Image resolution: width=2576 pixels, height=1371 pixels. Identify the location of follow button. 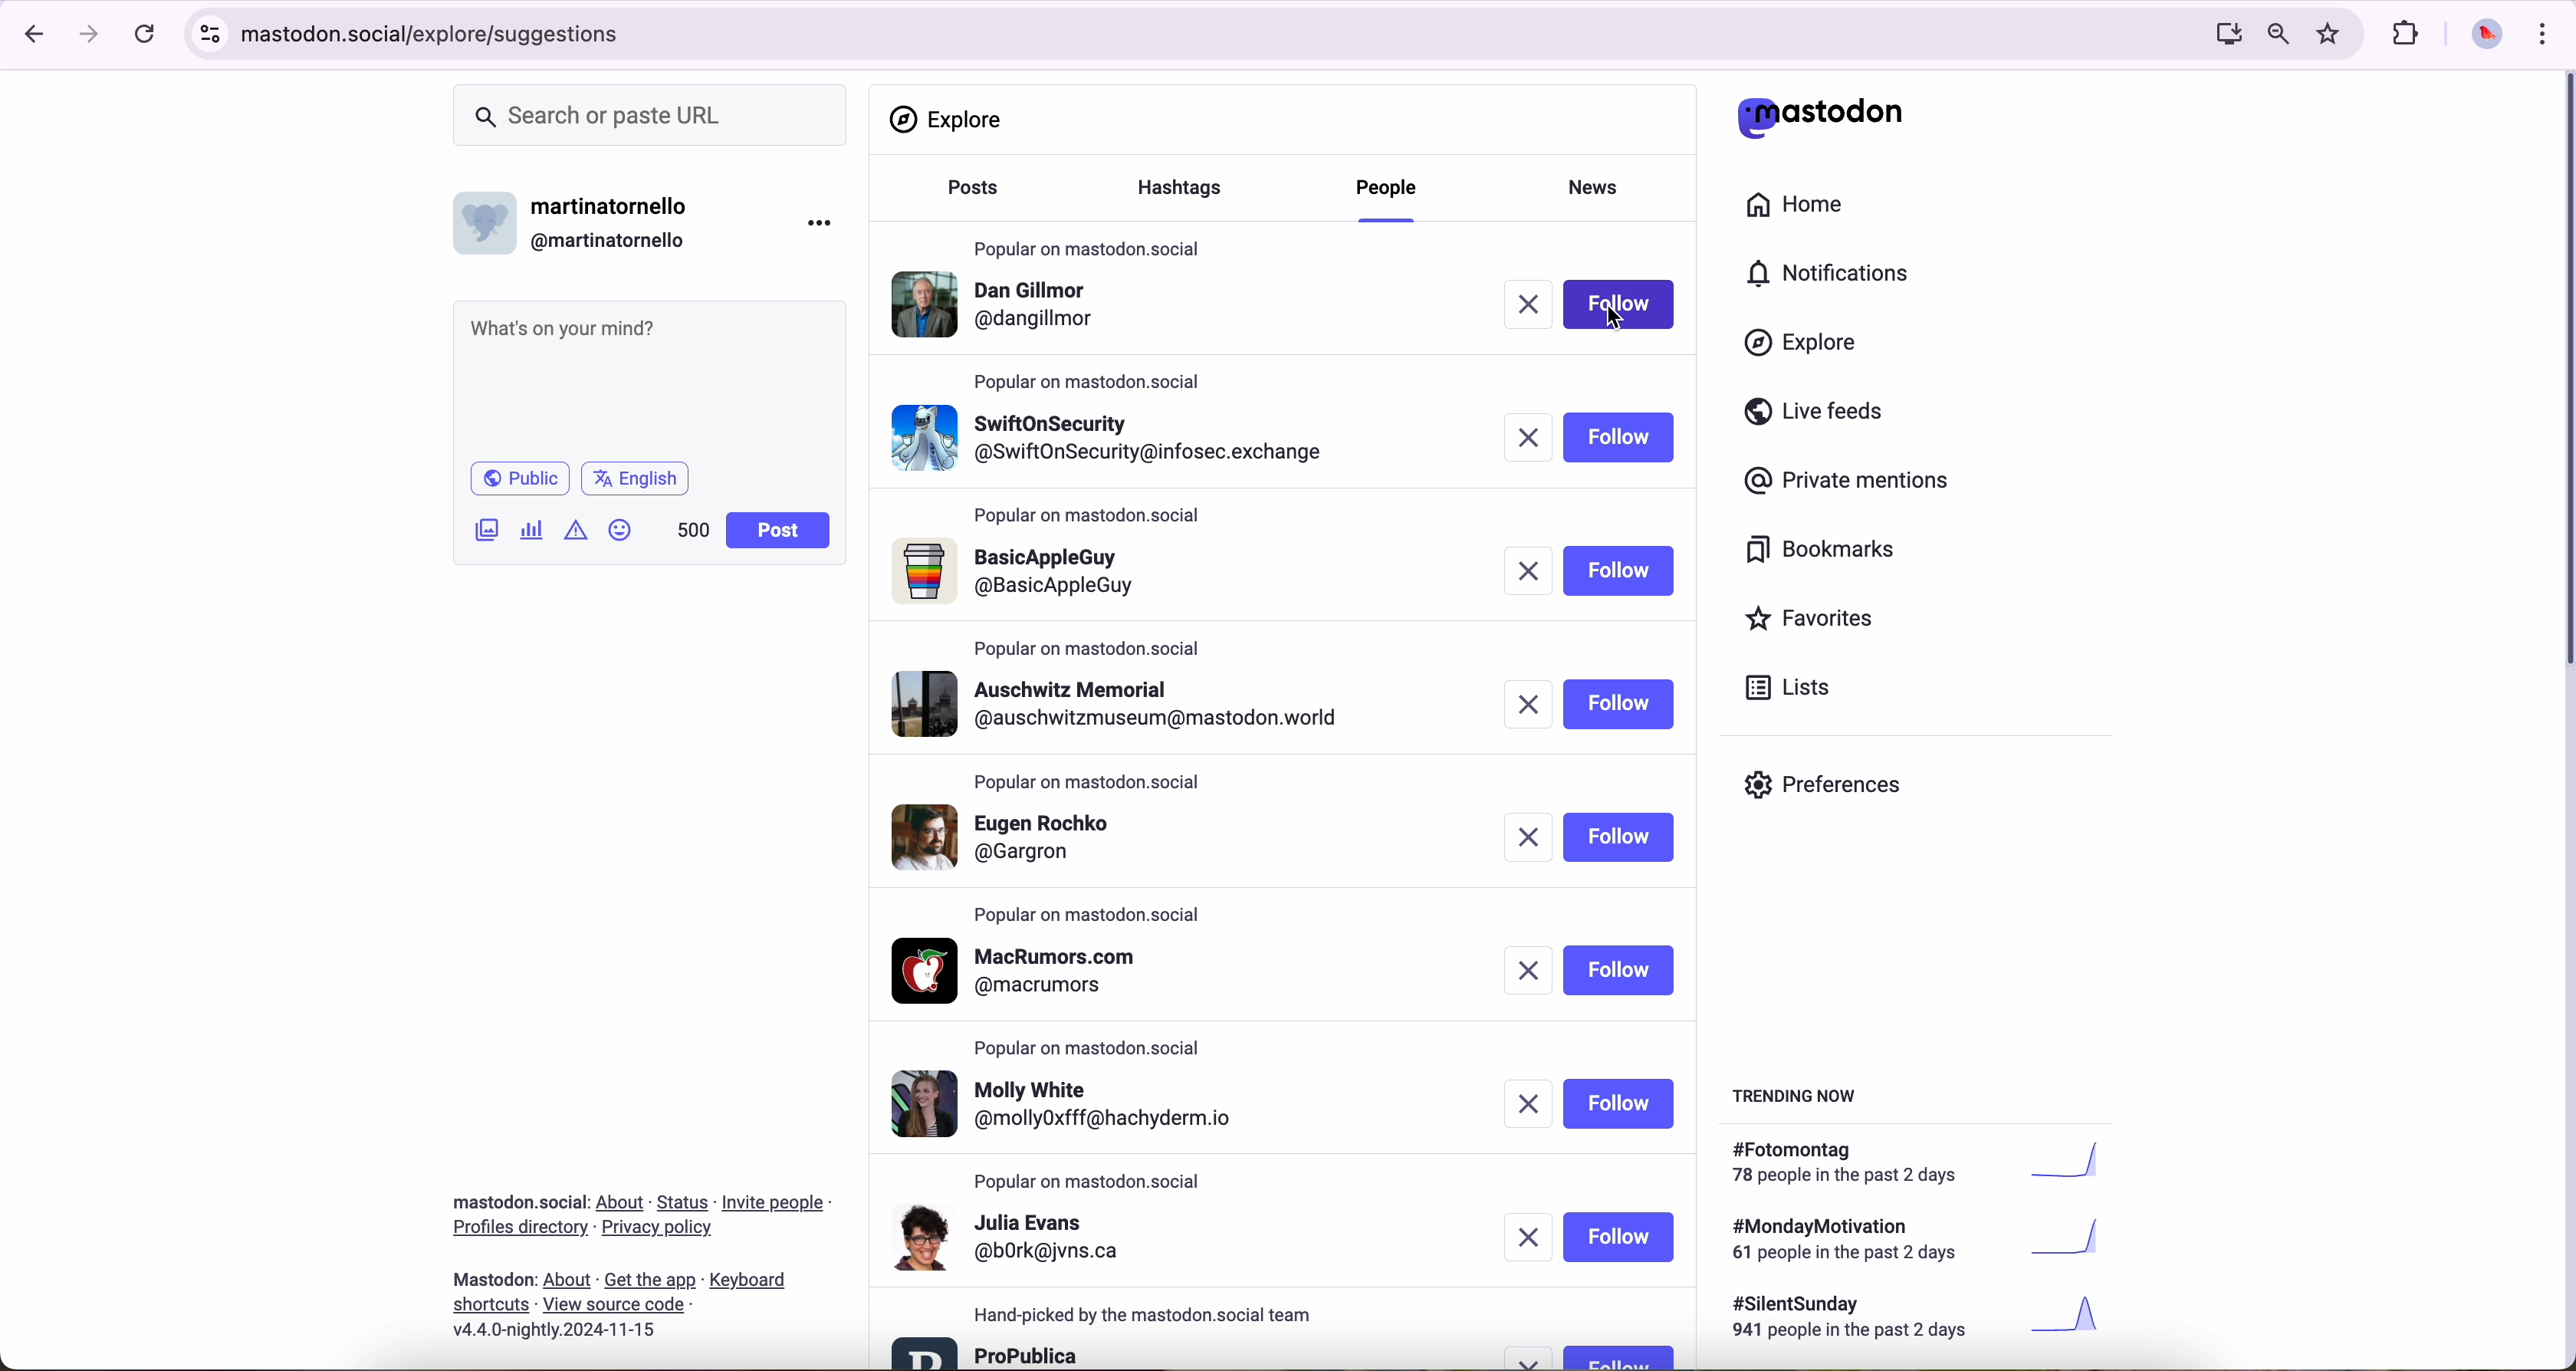
(1616, 571).